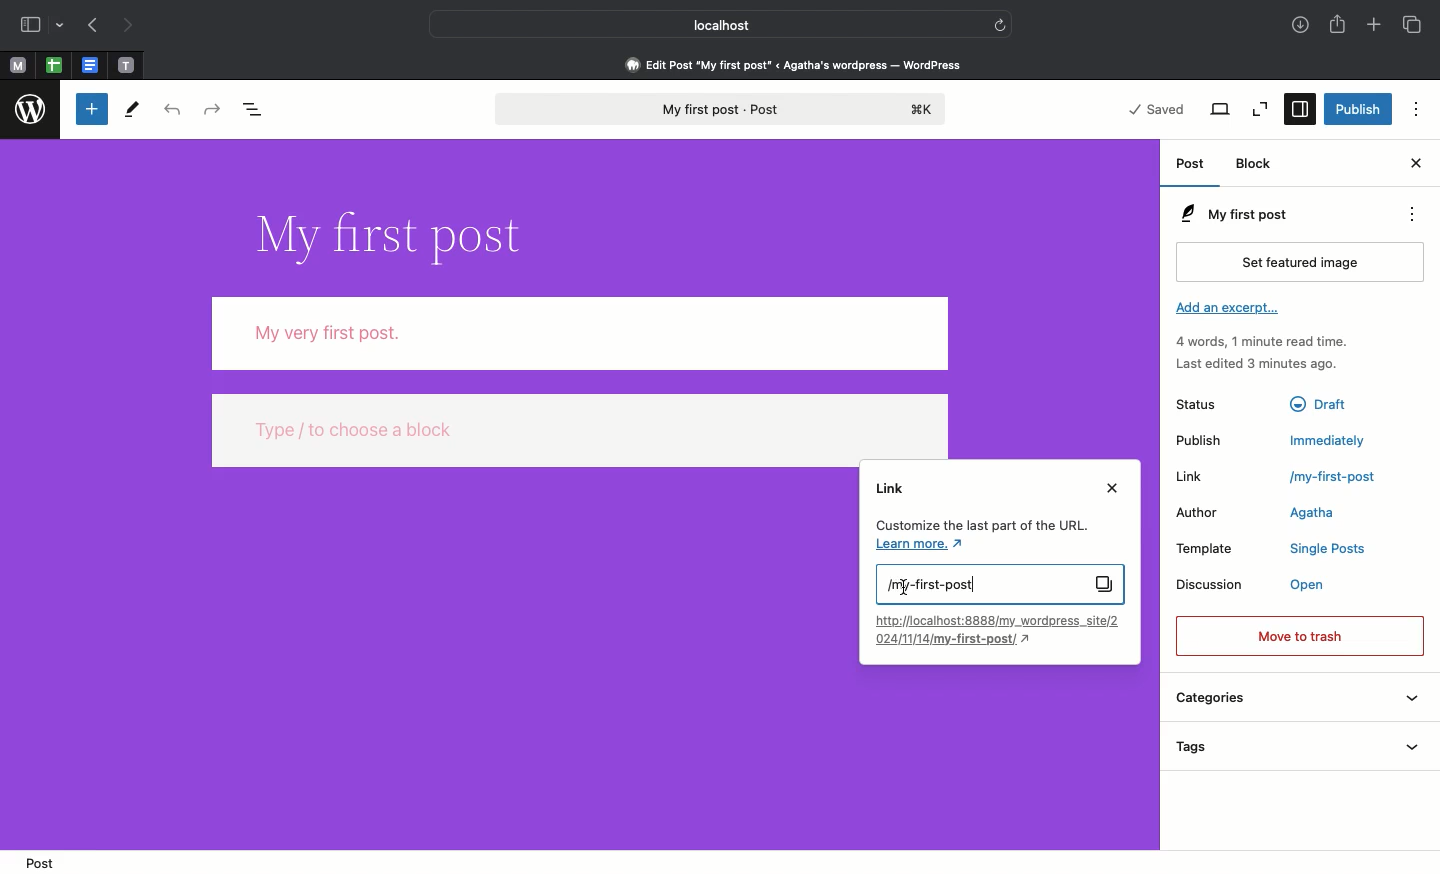  Describe the element at coordinates (581, 333) in the screenshot. I see `Body` at that location.